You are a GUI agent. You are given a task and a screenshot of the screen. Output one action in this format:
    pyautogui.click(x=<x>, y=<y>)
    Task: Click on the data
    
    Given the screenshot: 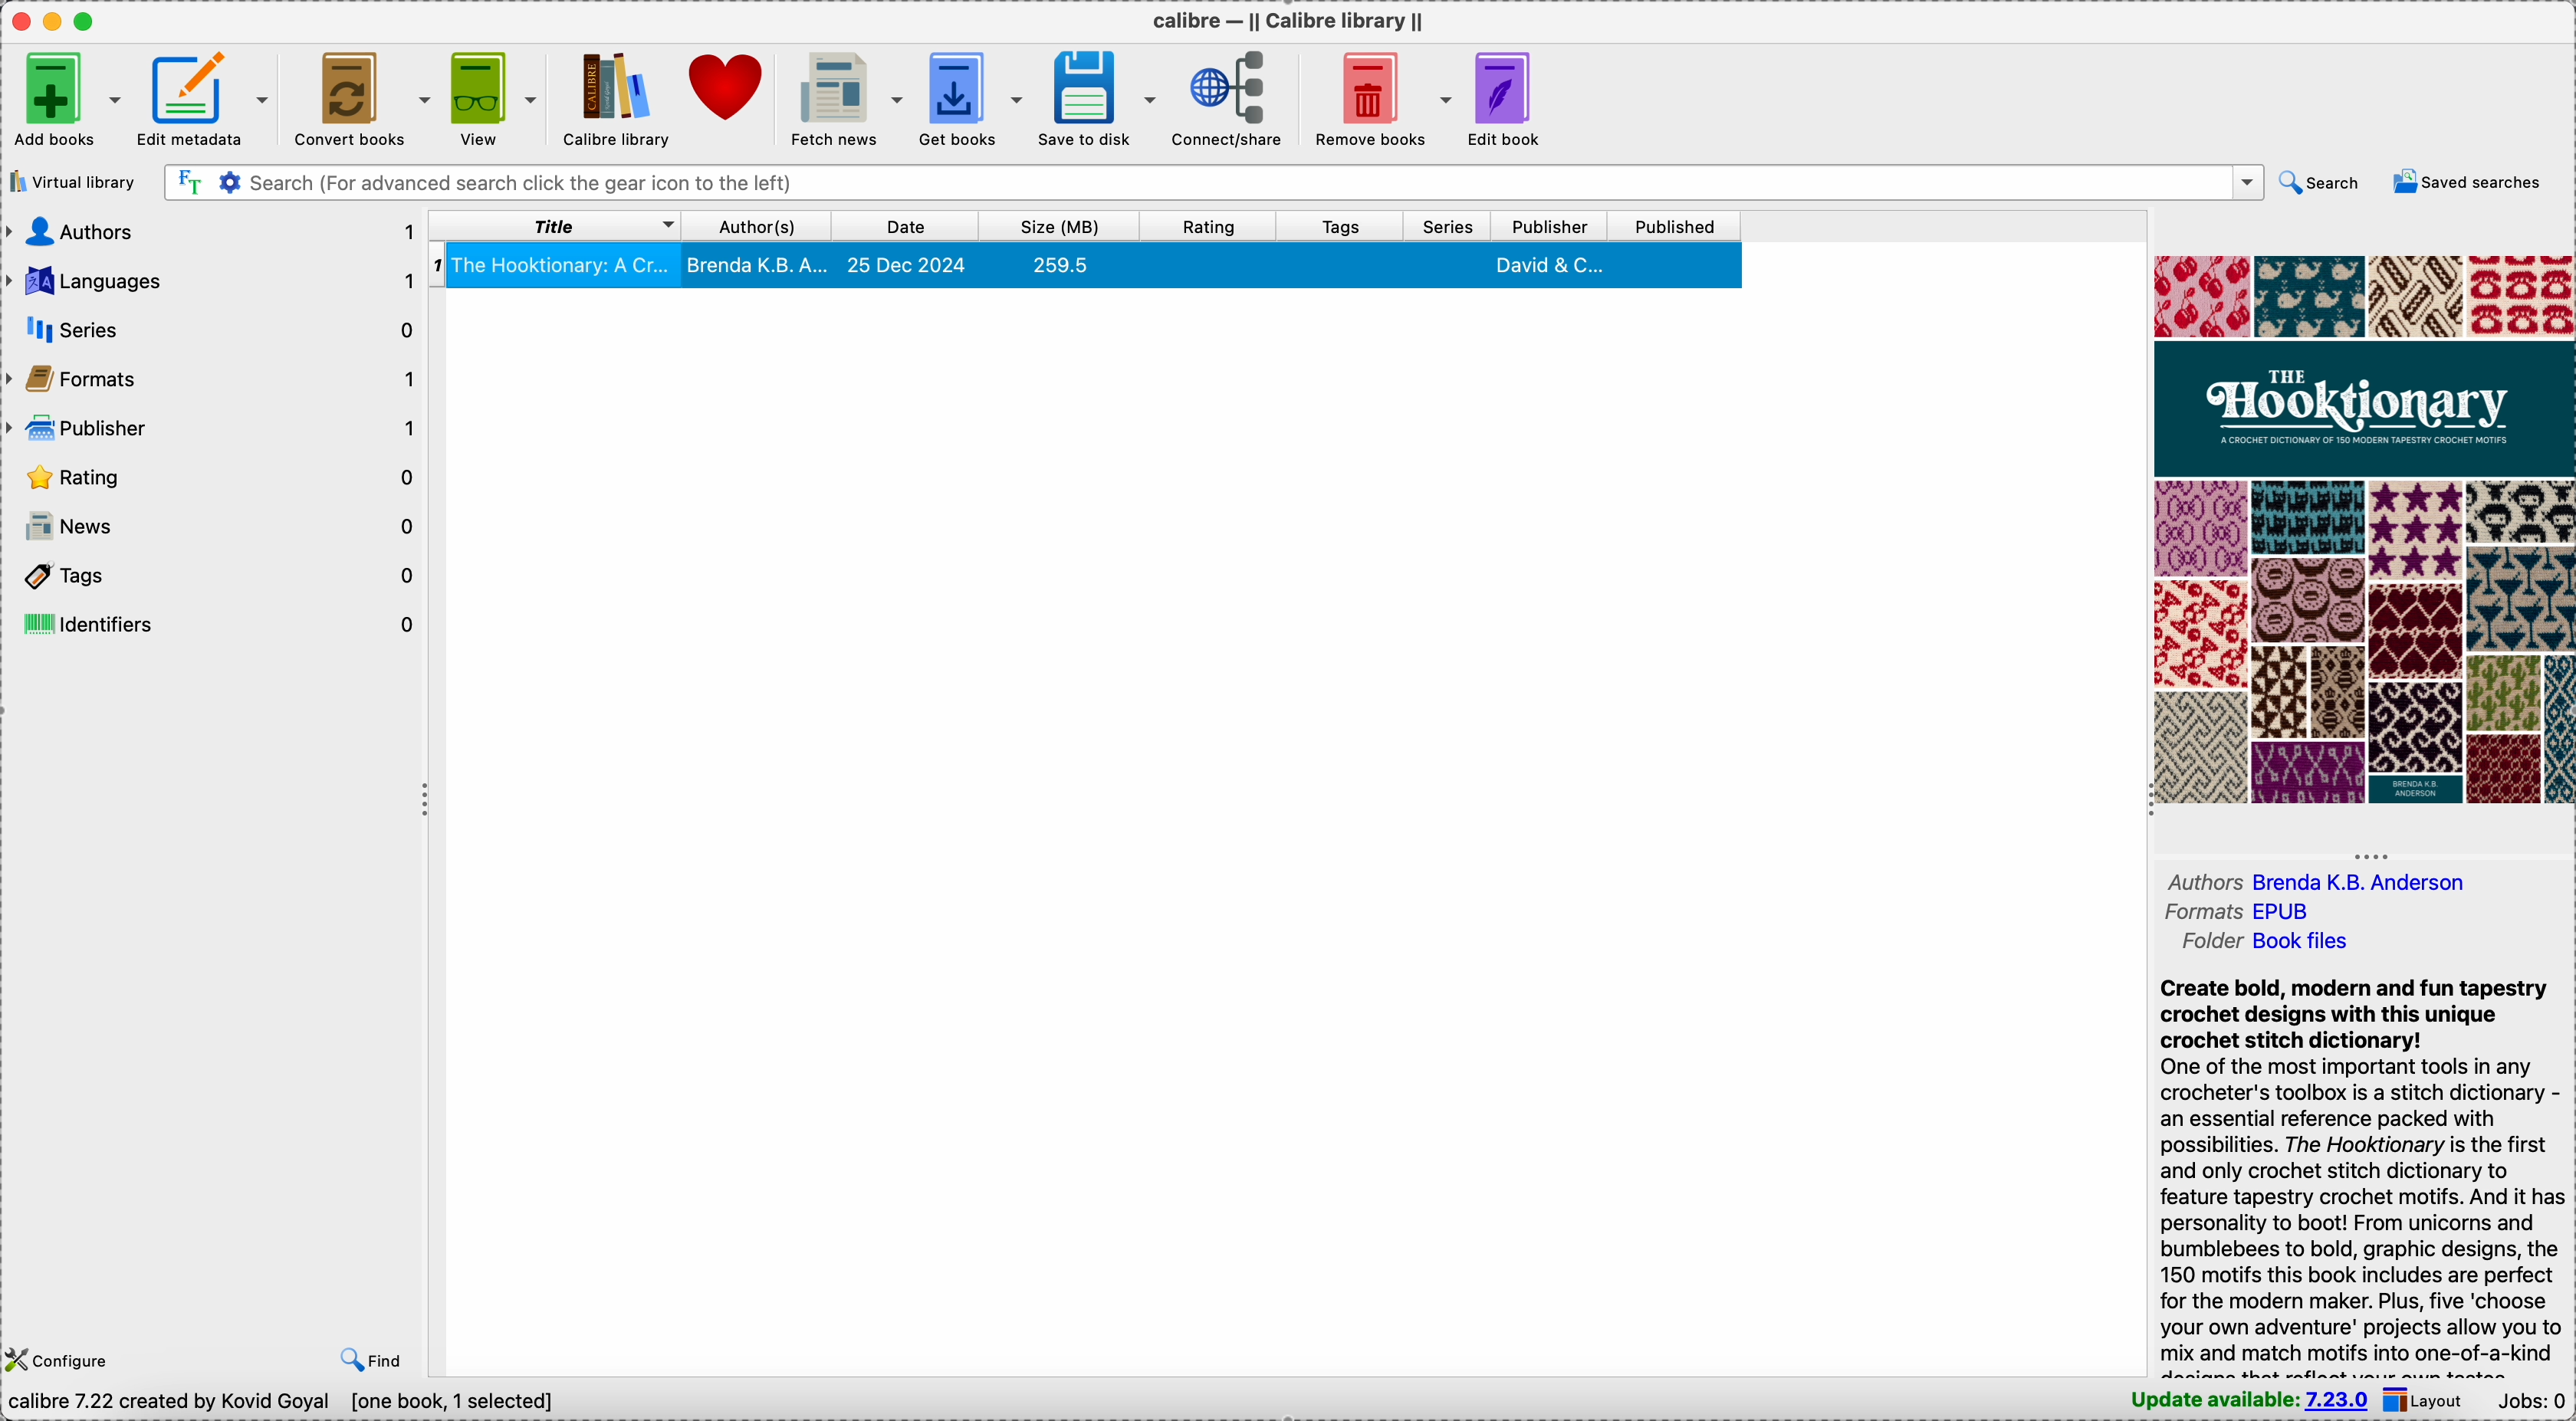 What is the action you would take?
    pyautogui.click(x=285, y=1403)
    